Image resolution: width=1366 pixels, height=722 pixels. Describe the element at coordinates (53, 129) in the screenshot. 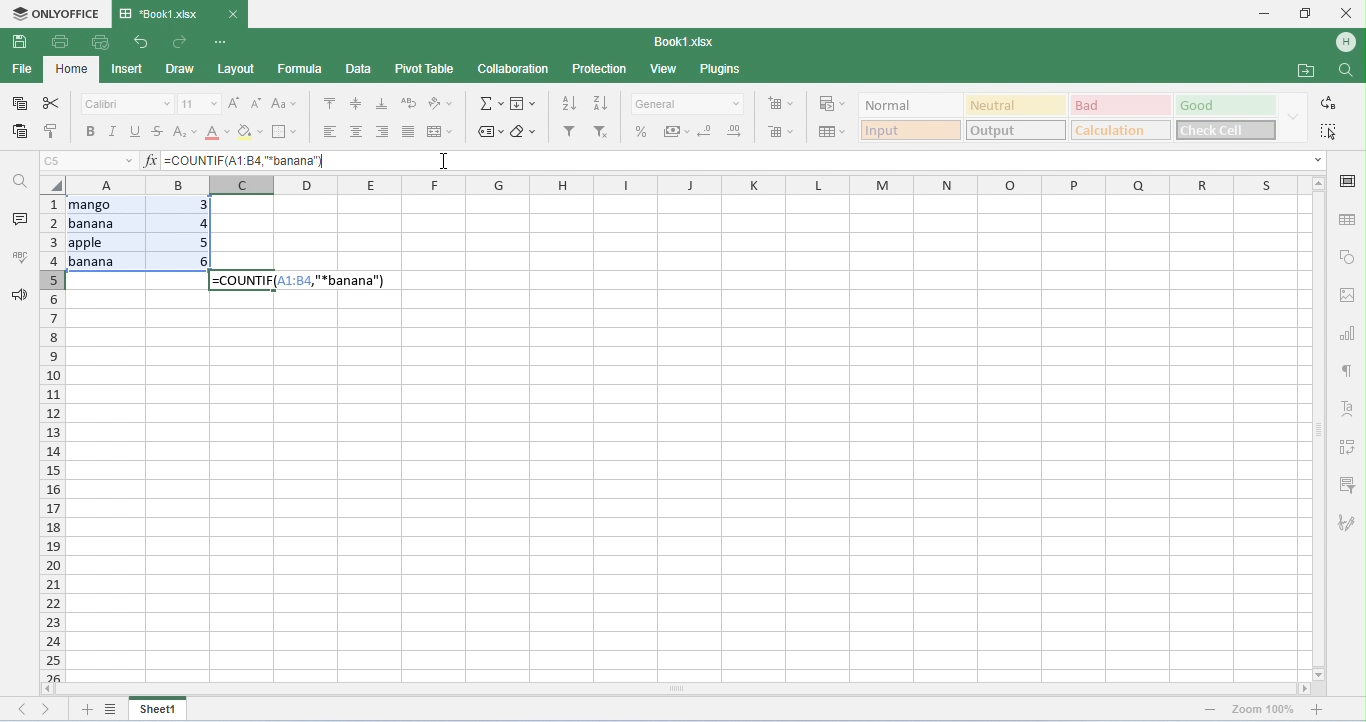

I see `copy style` at that location.